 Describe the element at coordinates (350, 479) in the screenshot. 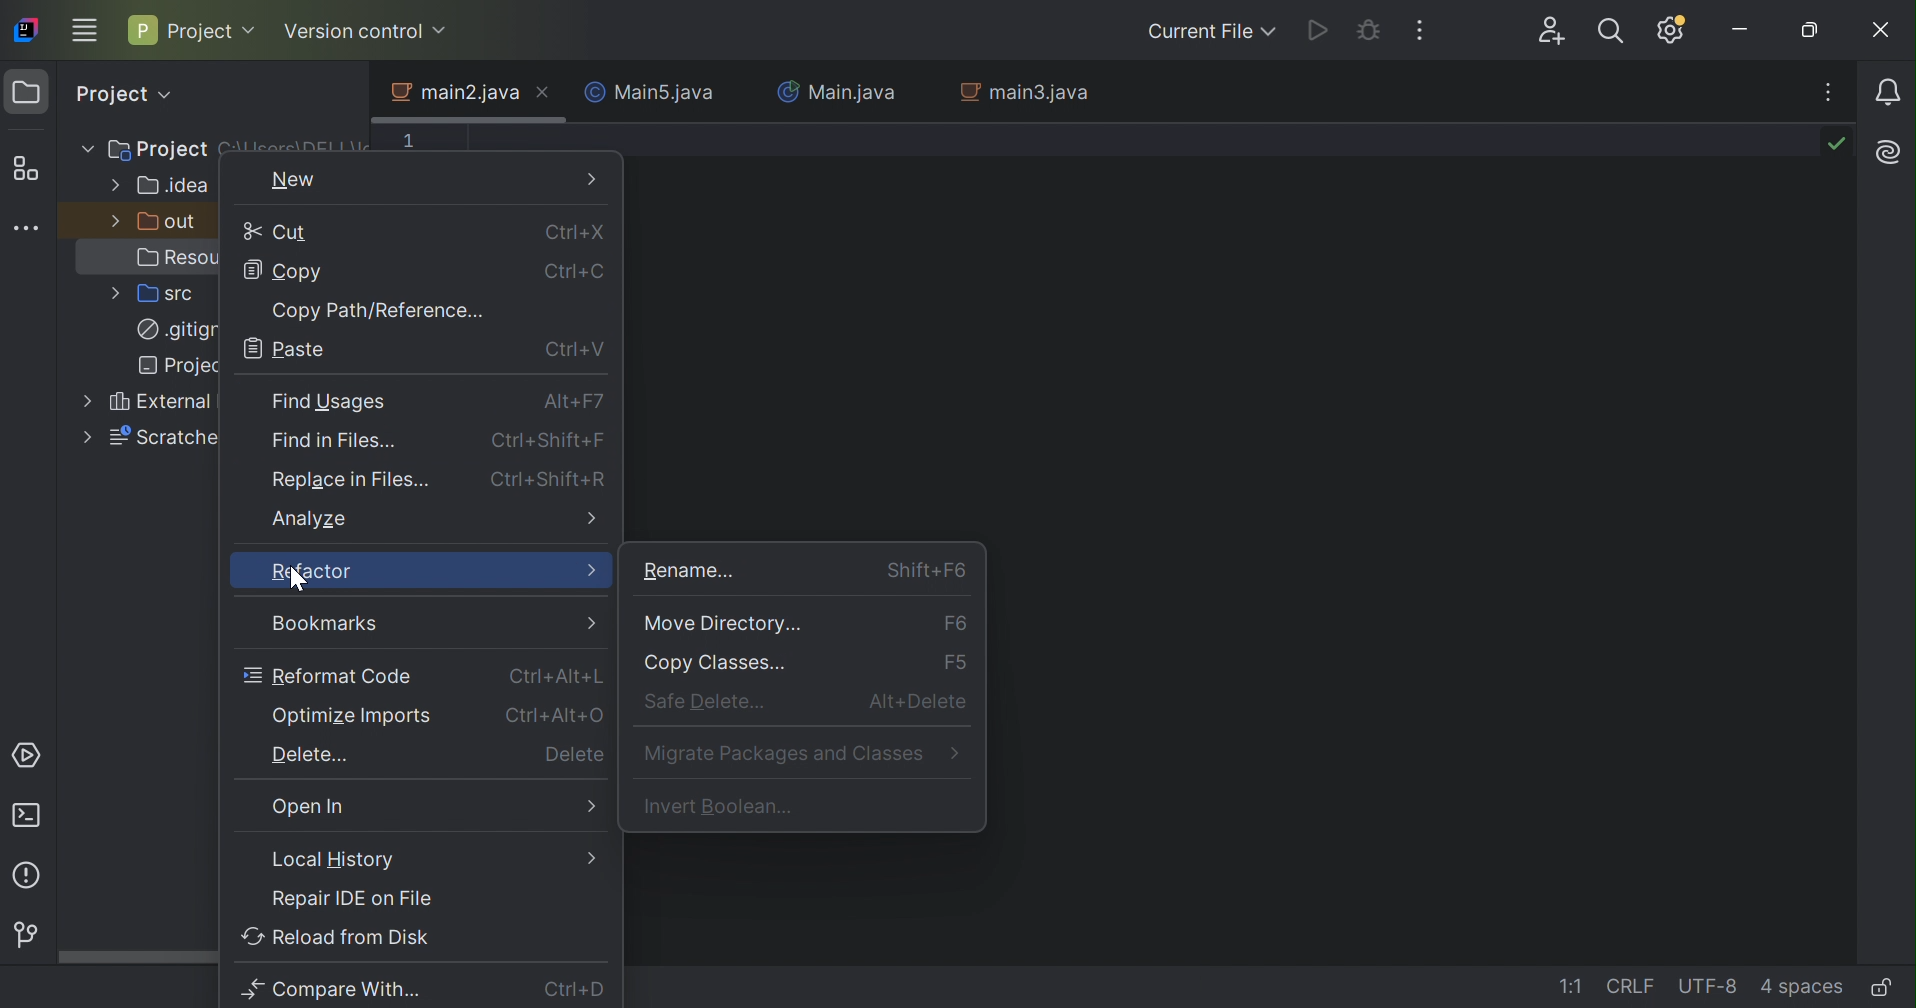

I see `Relace in files...` at that location.